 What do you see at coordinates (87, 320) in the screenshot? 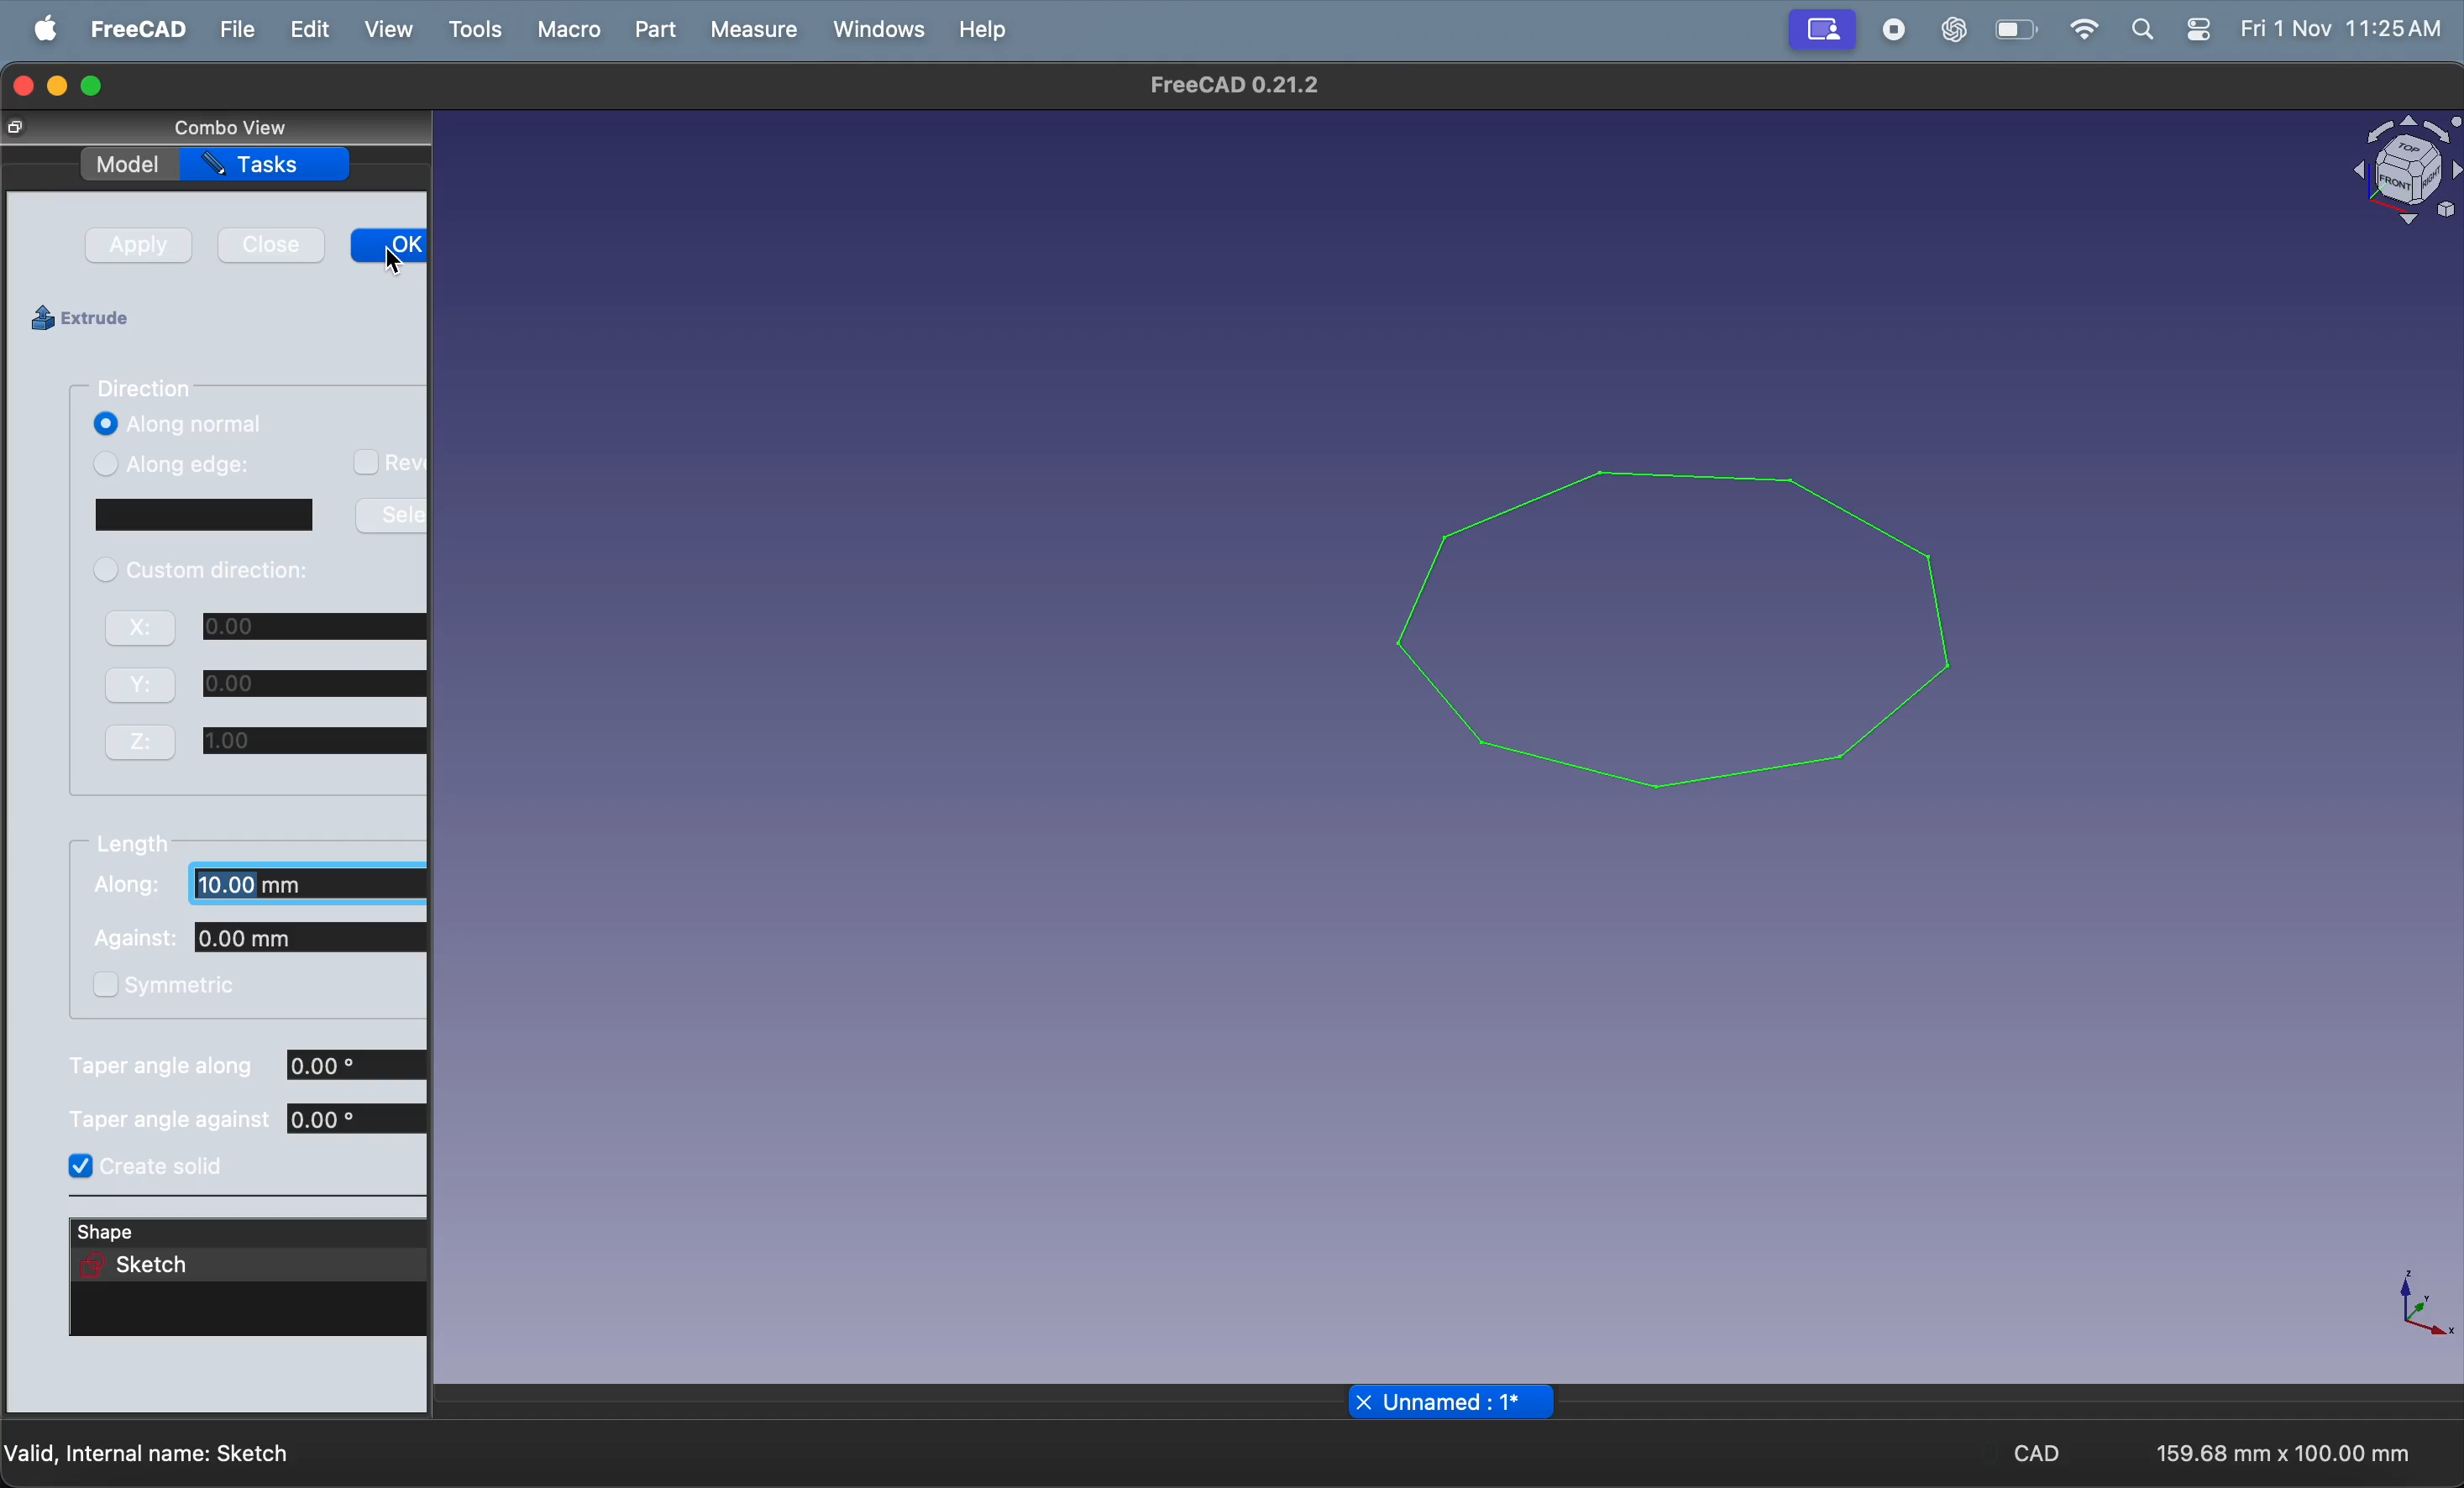
I see `extrude` at bounding box center [87, 320].